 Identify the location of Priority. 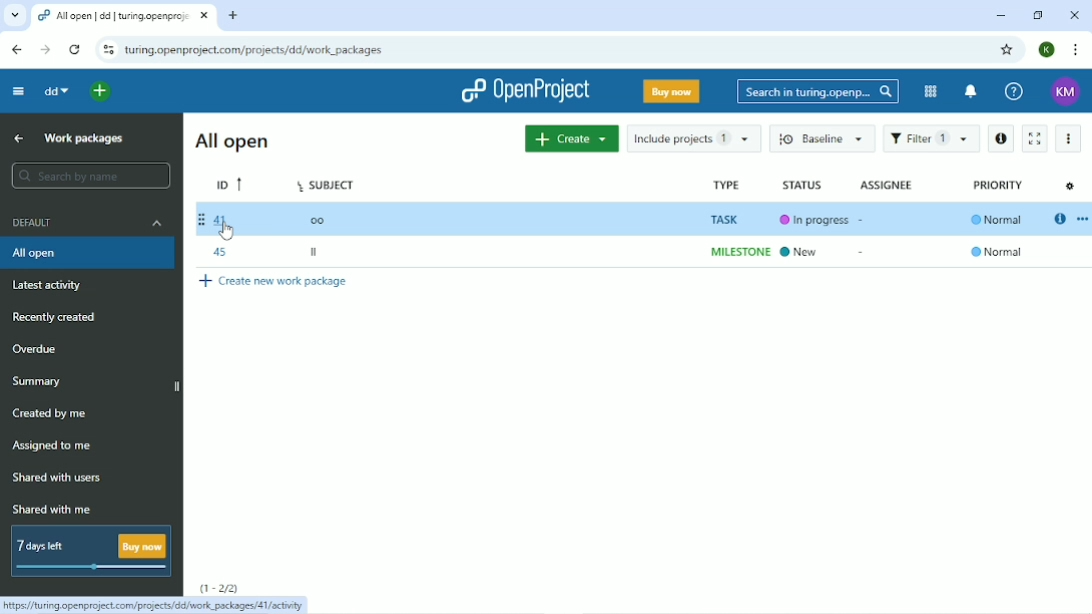
(997, 221).